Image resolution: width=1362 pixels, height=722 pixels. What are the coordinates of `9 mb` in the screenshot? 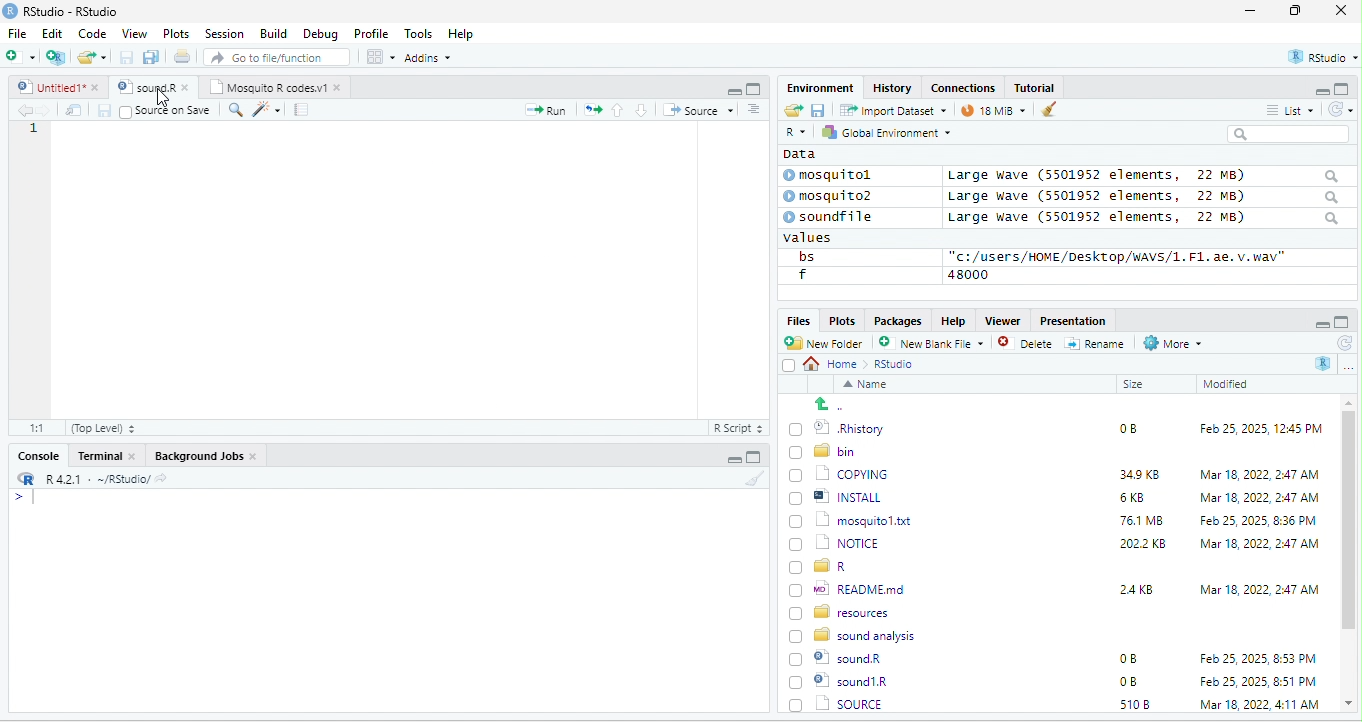 It's located at (993, 112).